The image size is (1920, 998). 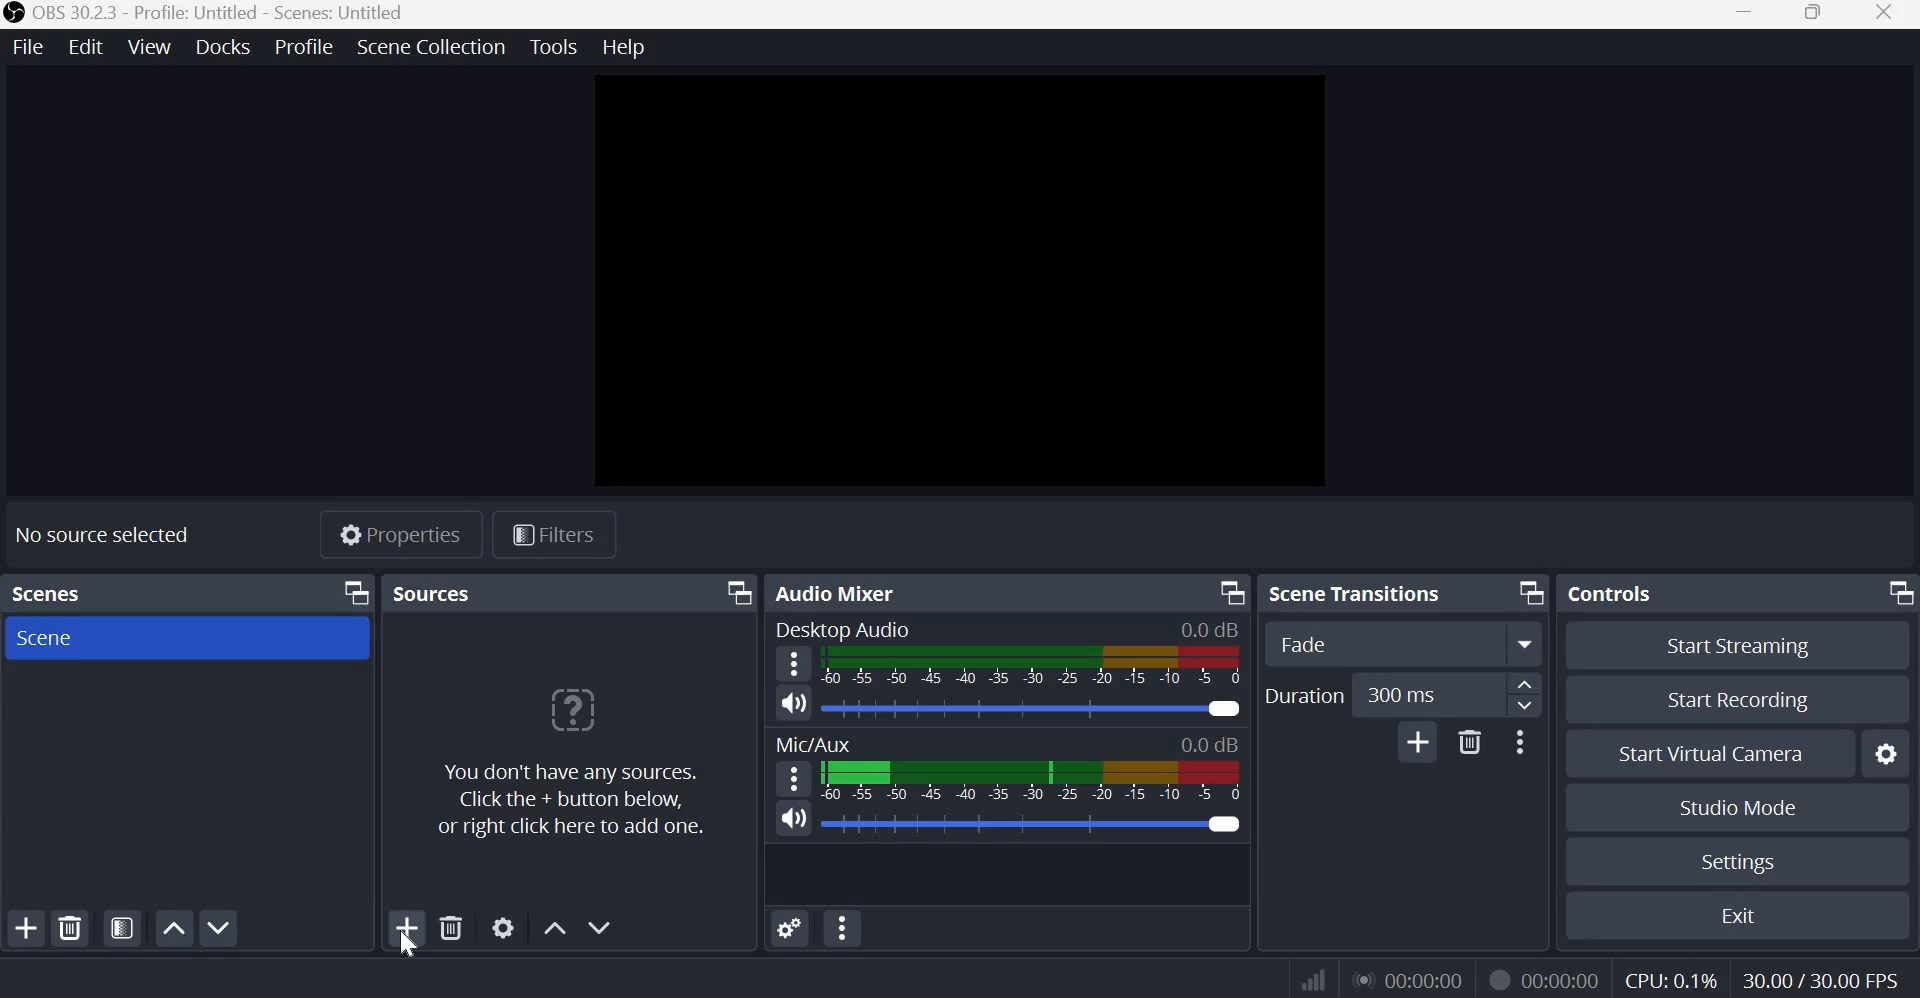 I want to click on Audio mixer menu, so click(x=842, y=928).